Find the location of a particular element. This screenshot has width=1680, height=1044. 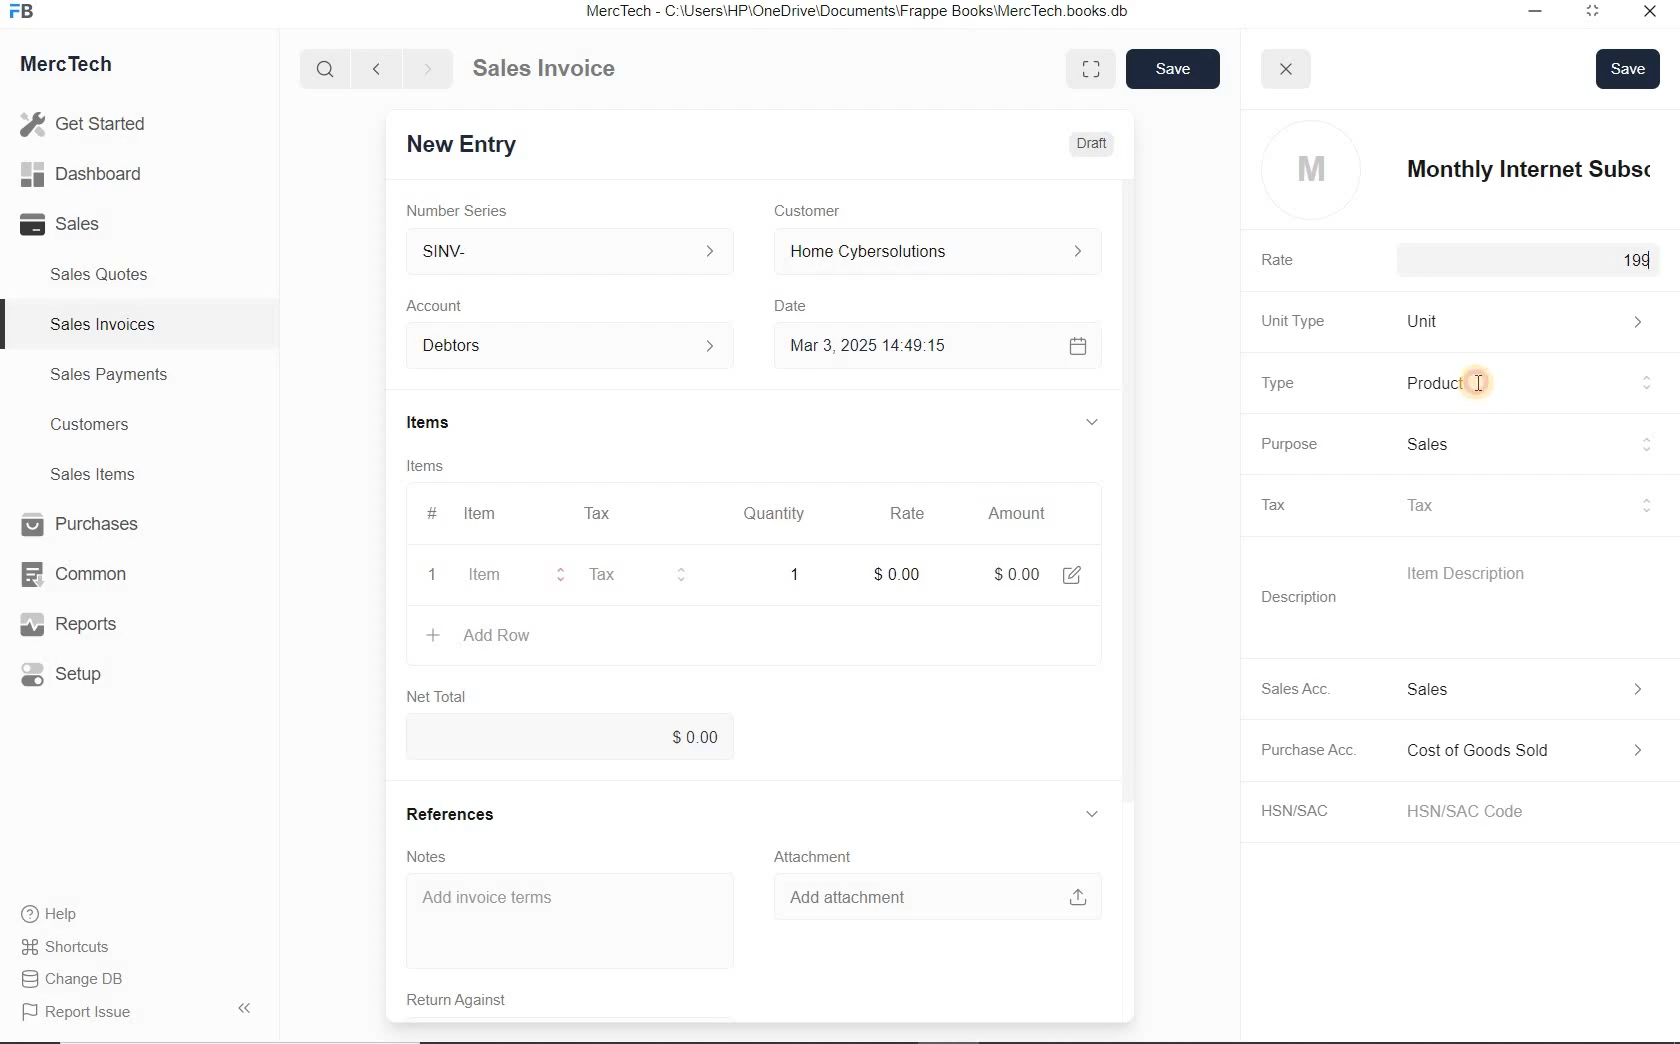

Minimize is located at coordinates (1535, 14).